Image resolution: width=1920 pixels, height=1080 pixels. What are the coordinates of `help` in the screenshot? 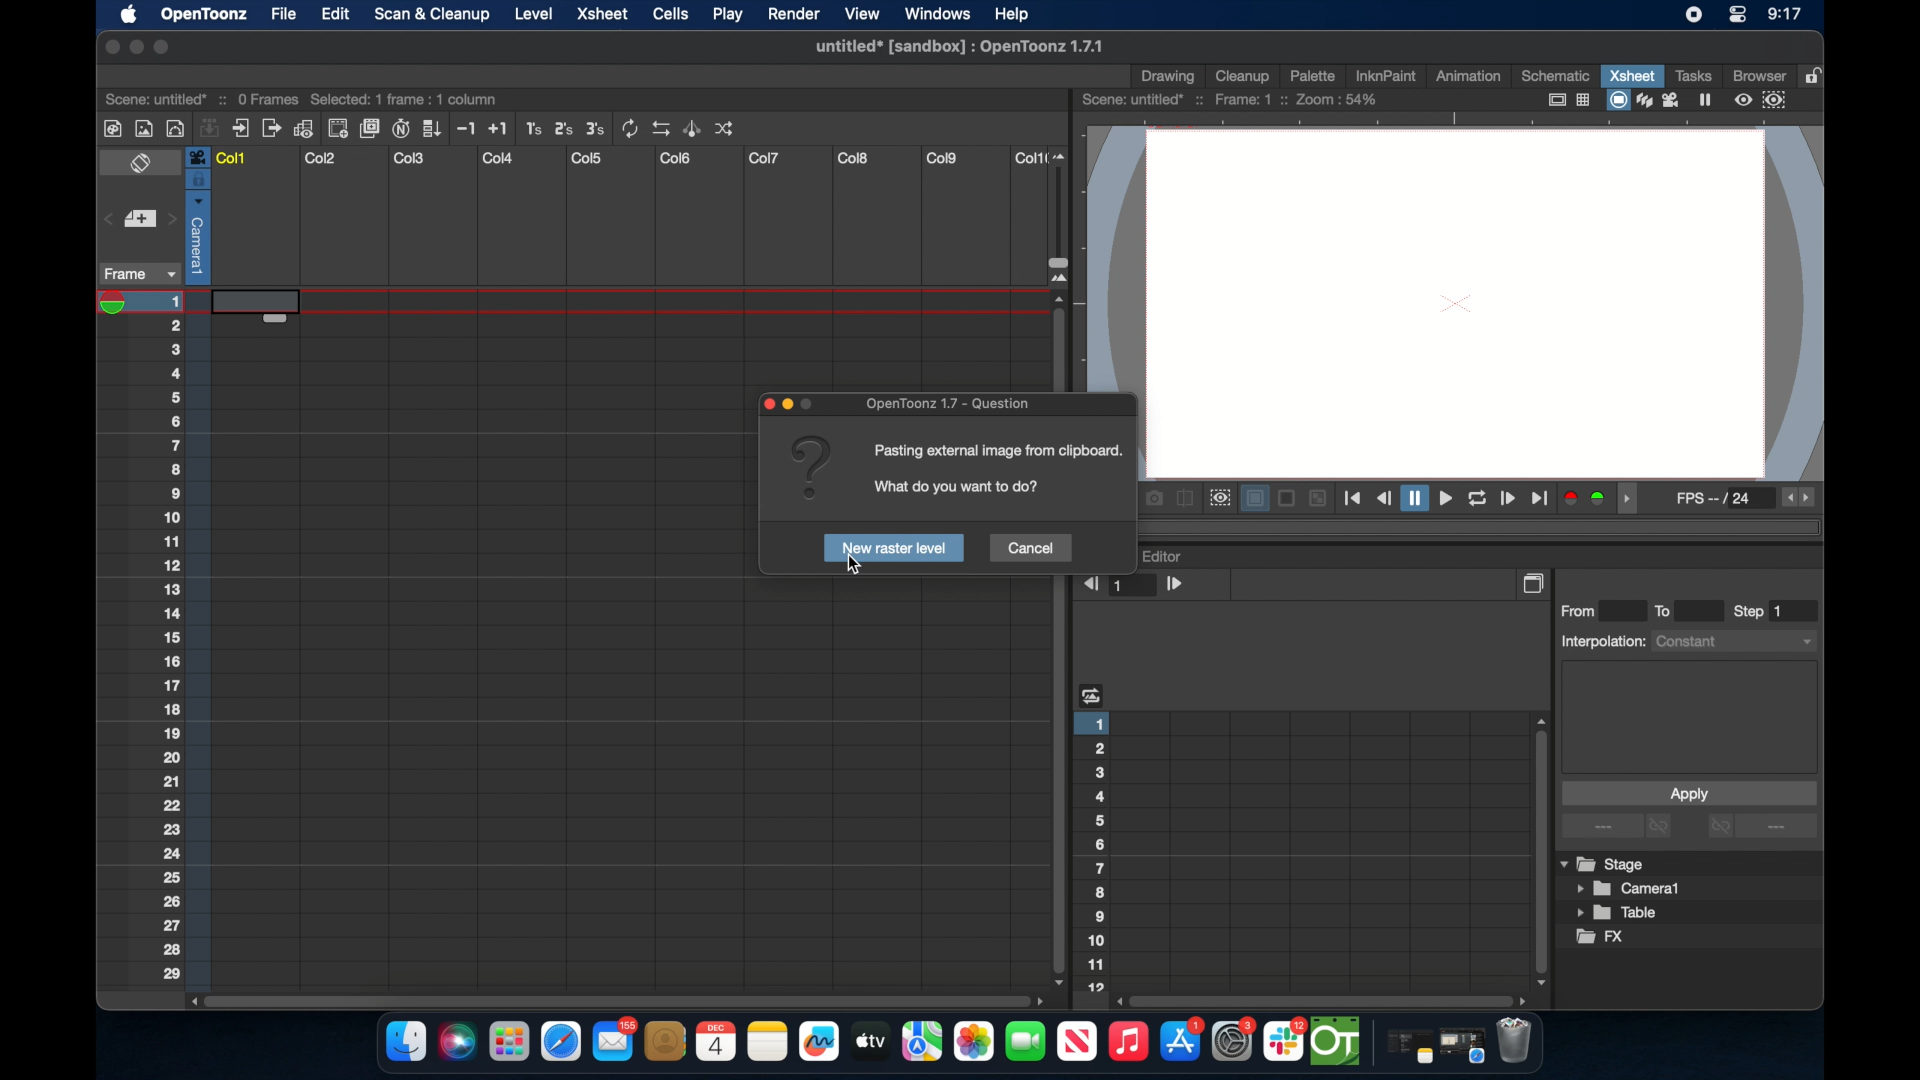 It's located at (1009, 12).